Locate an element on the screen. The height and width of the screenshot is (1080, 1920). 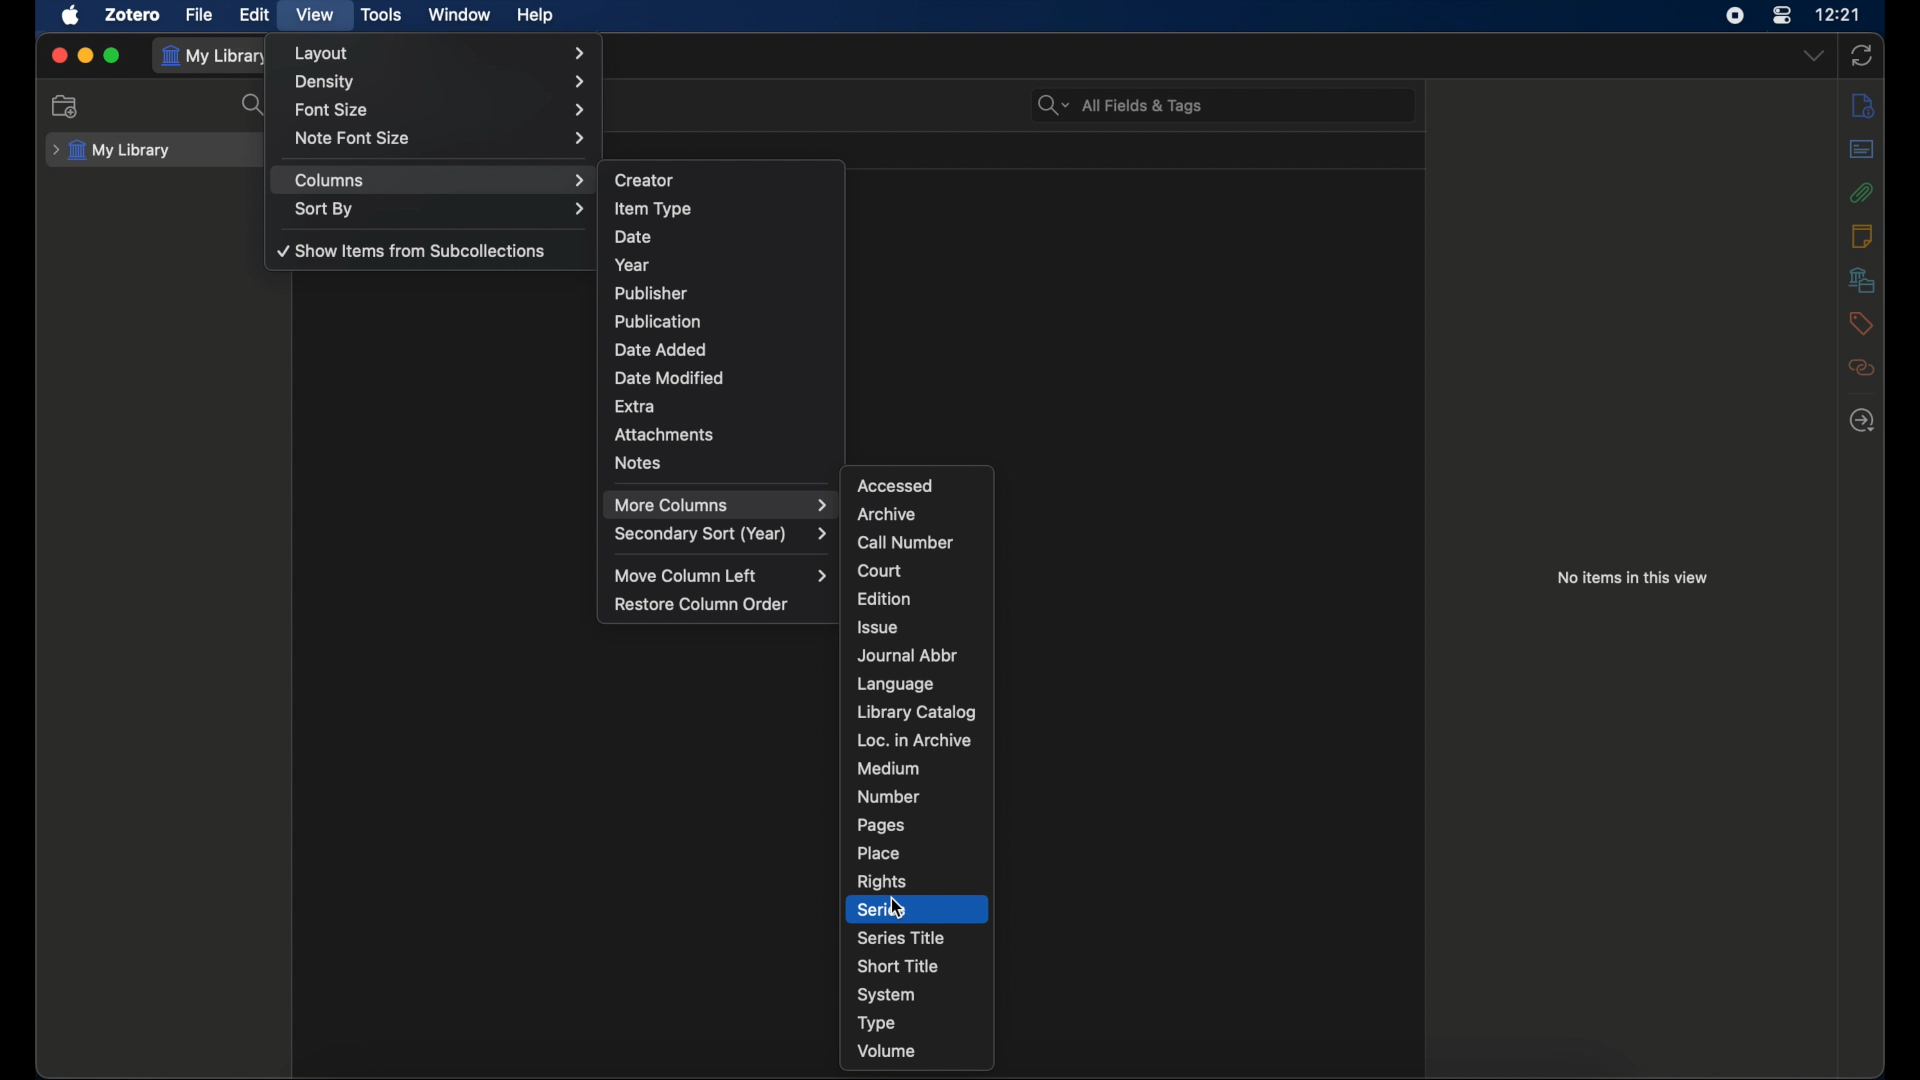
place is located at coordinates (878, 853).